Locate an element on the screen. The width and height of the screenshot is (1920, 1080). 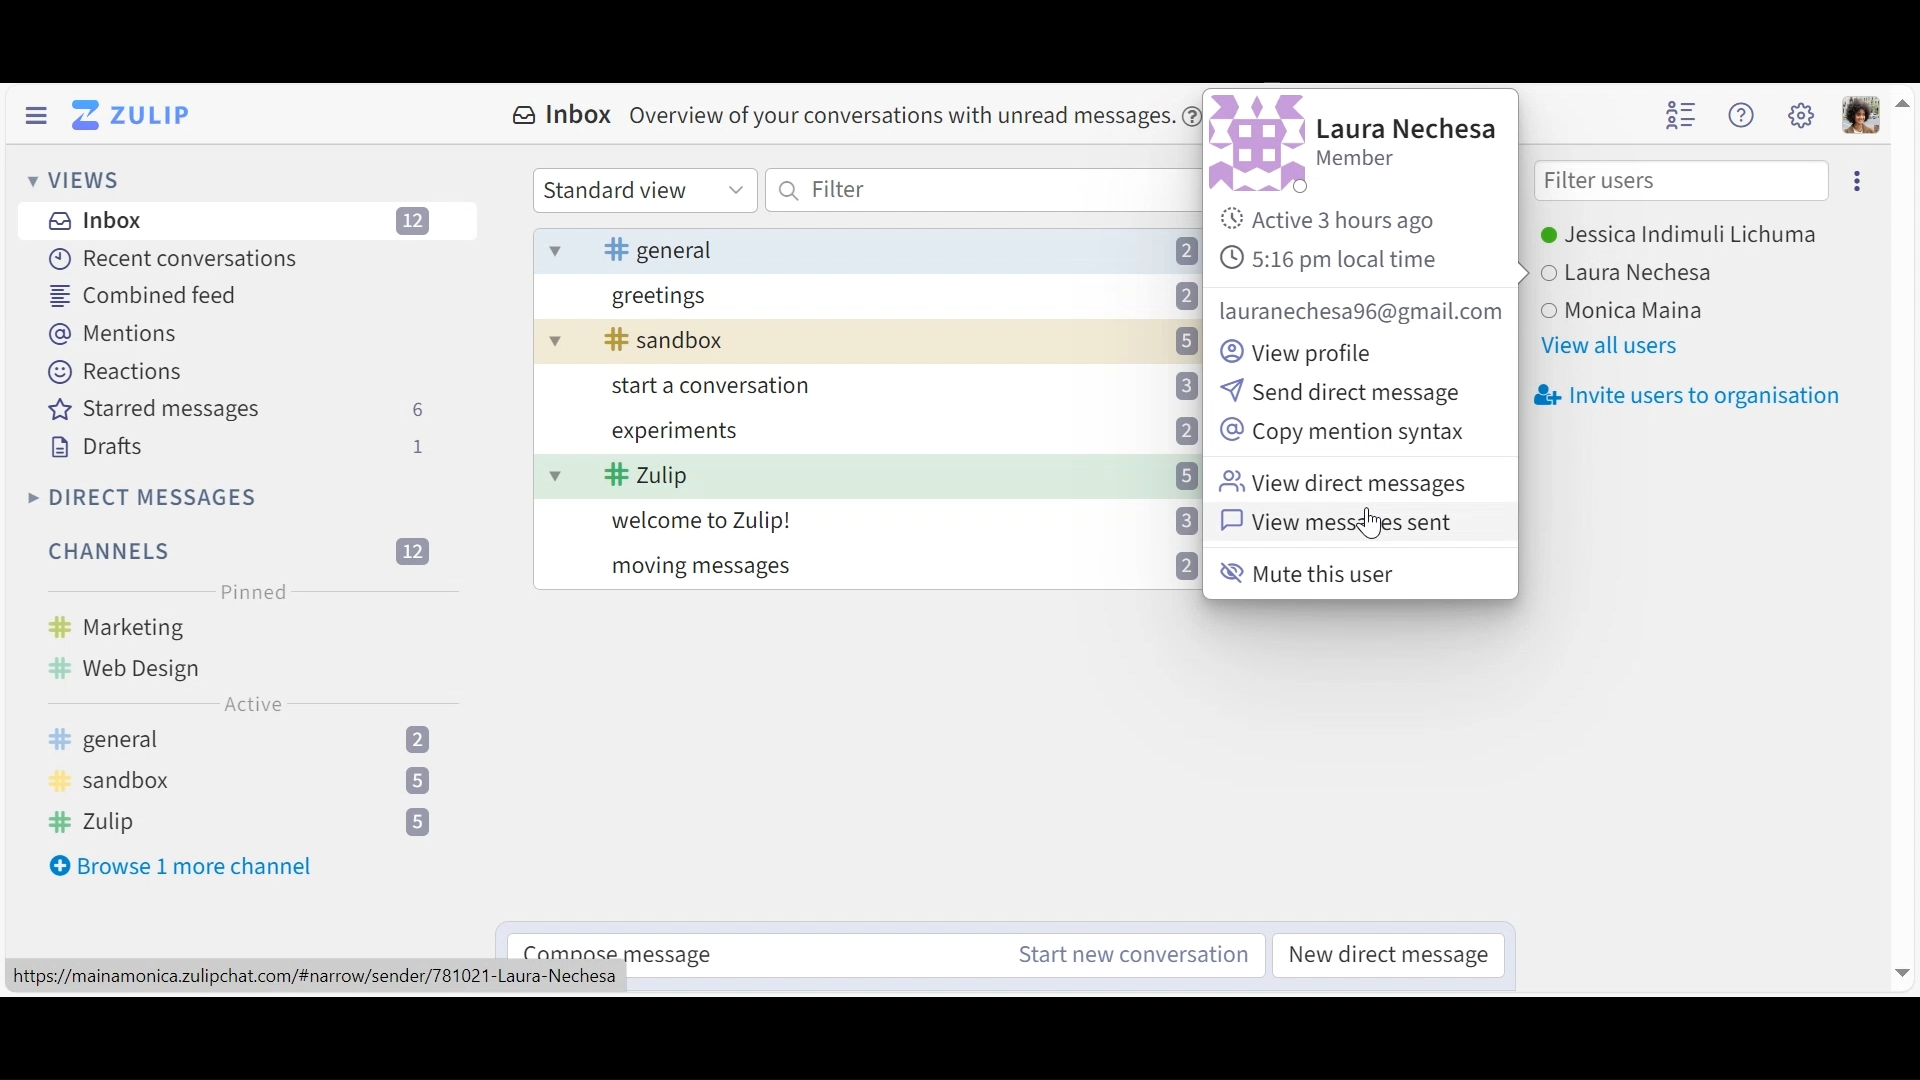
user 3 is located at coordinates (1621, 311).